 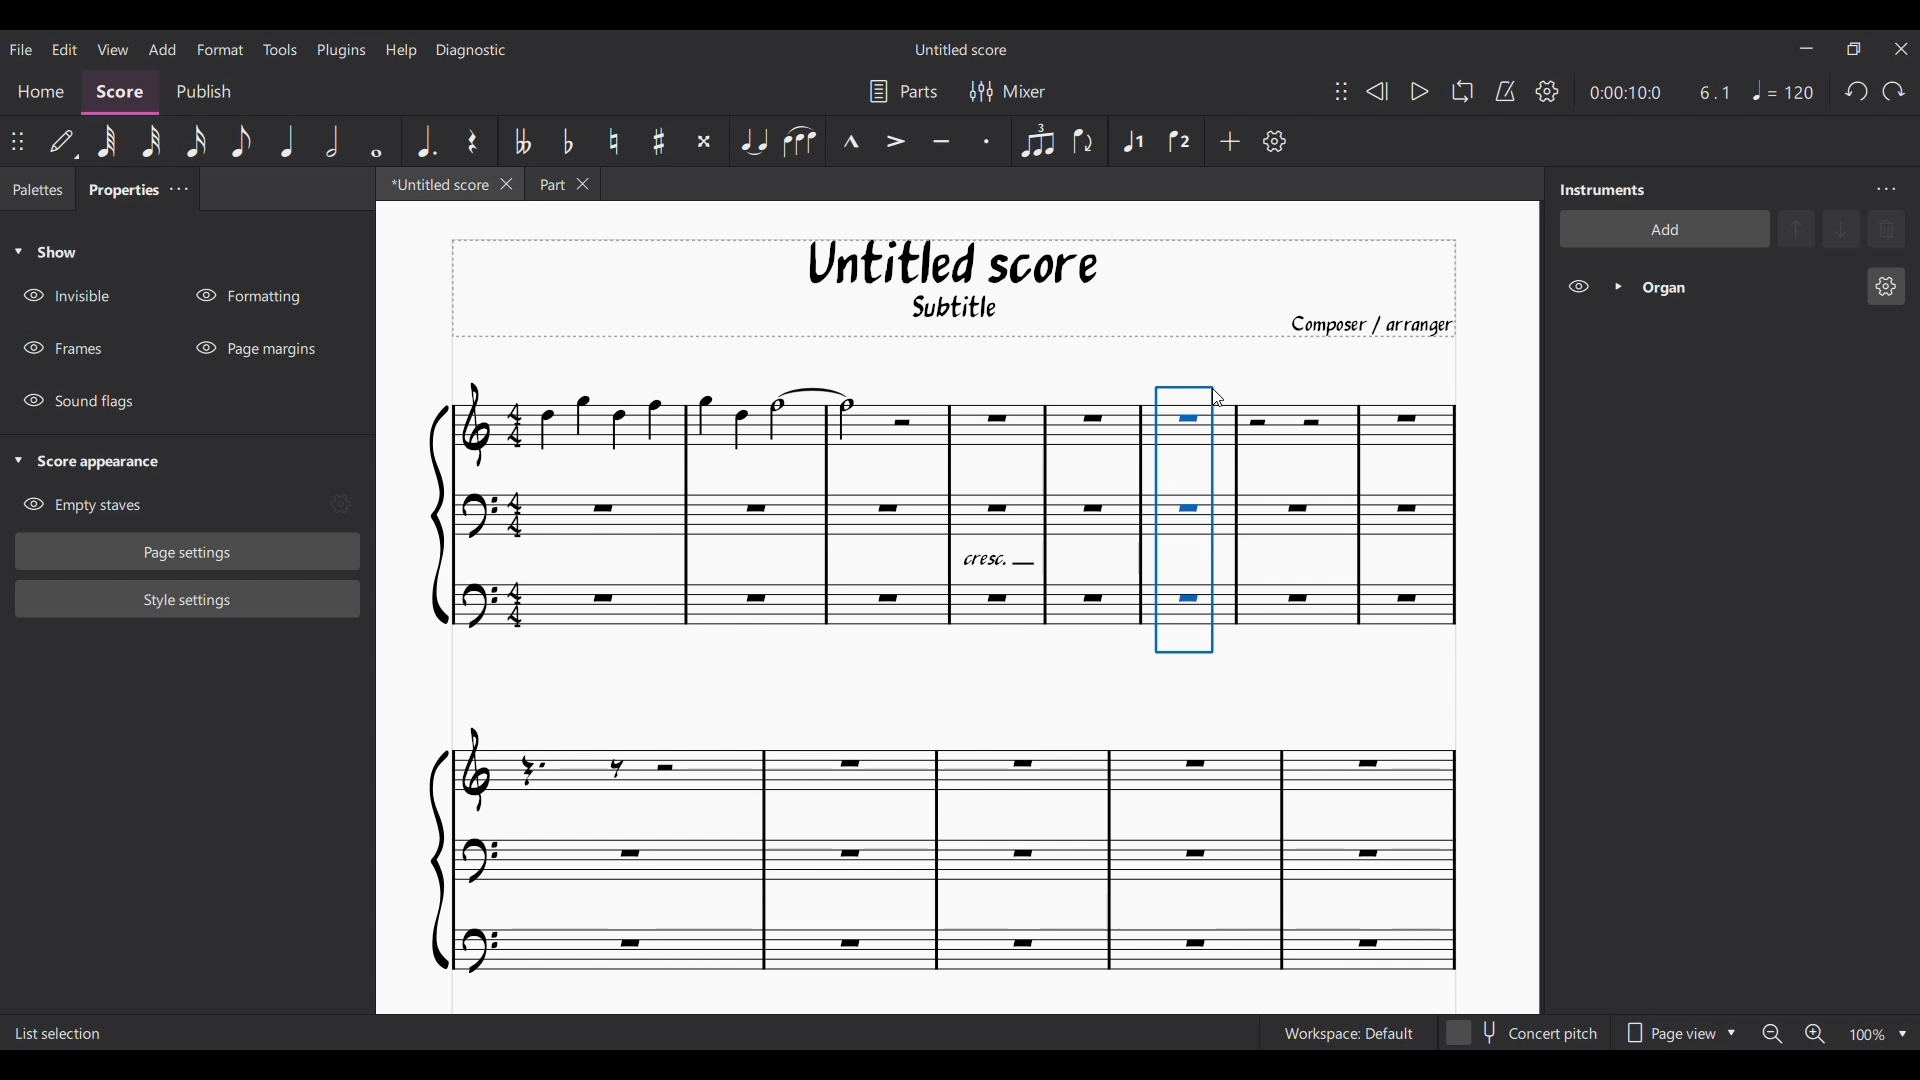 I want to click on Customize toolbar, so click(x=1275, y=141).